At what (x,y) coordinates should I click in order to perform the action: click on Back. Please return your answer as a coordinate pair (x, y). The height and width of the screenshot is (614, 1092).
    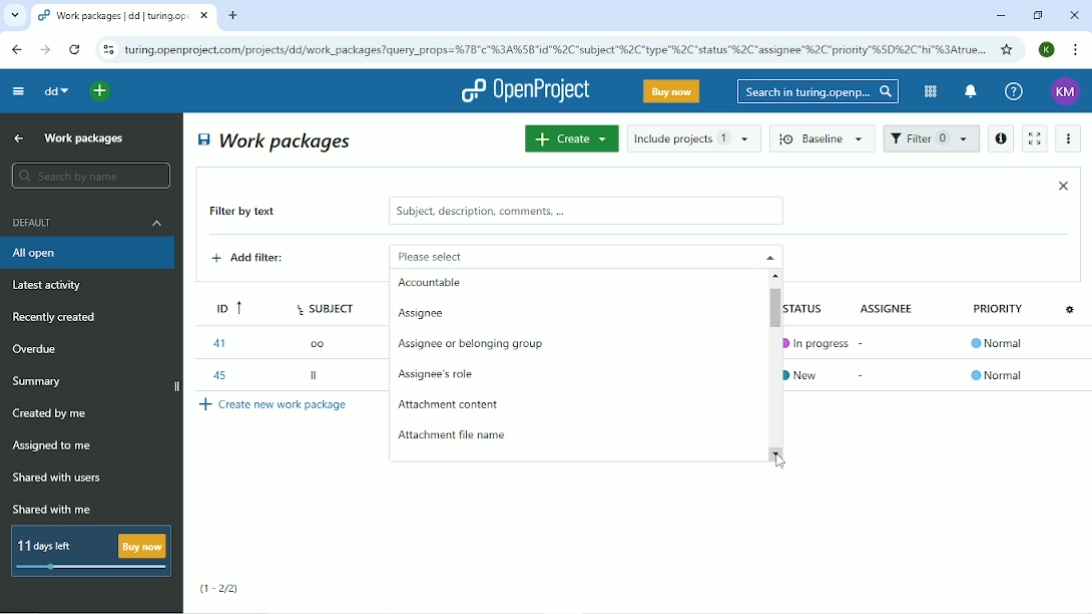
    Looking at the image, I should click on (16, 49).